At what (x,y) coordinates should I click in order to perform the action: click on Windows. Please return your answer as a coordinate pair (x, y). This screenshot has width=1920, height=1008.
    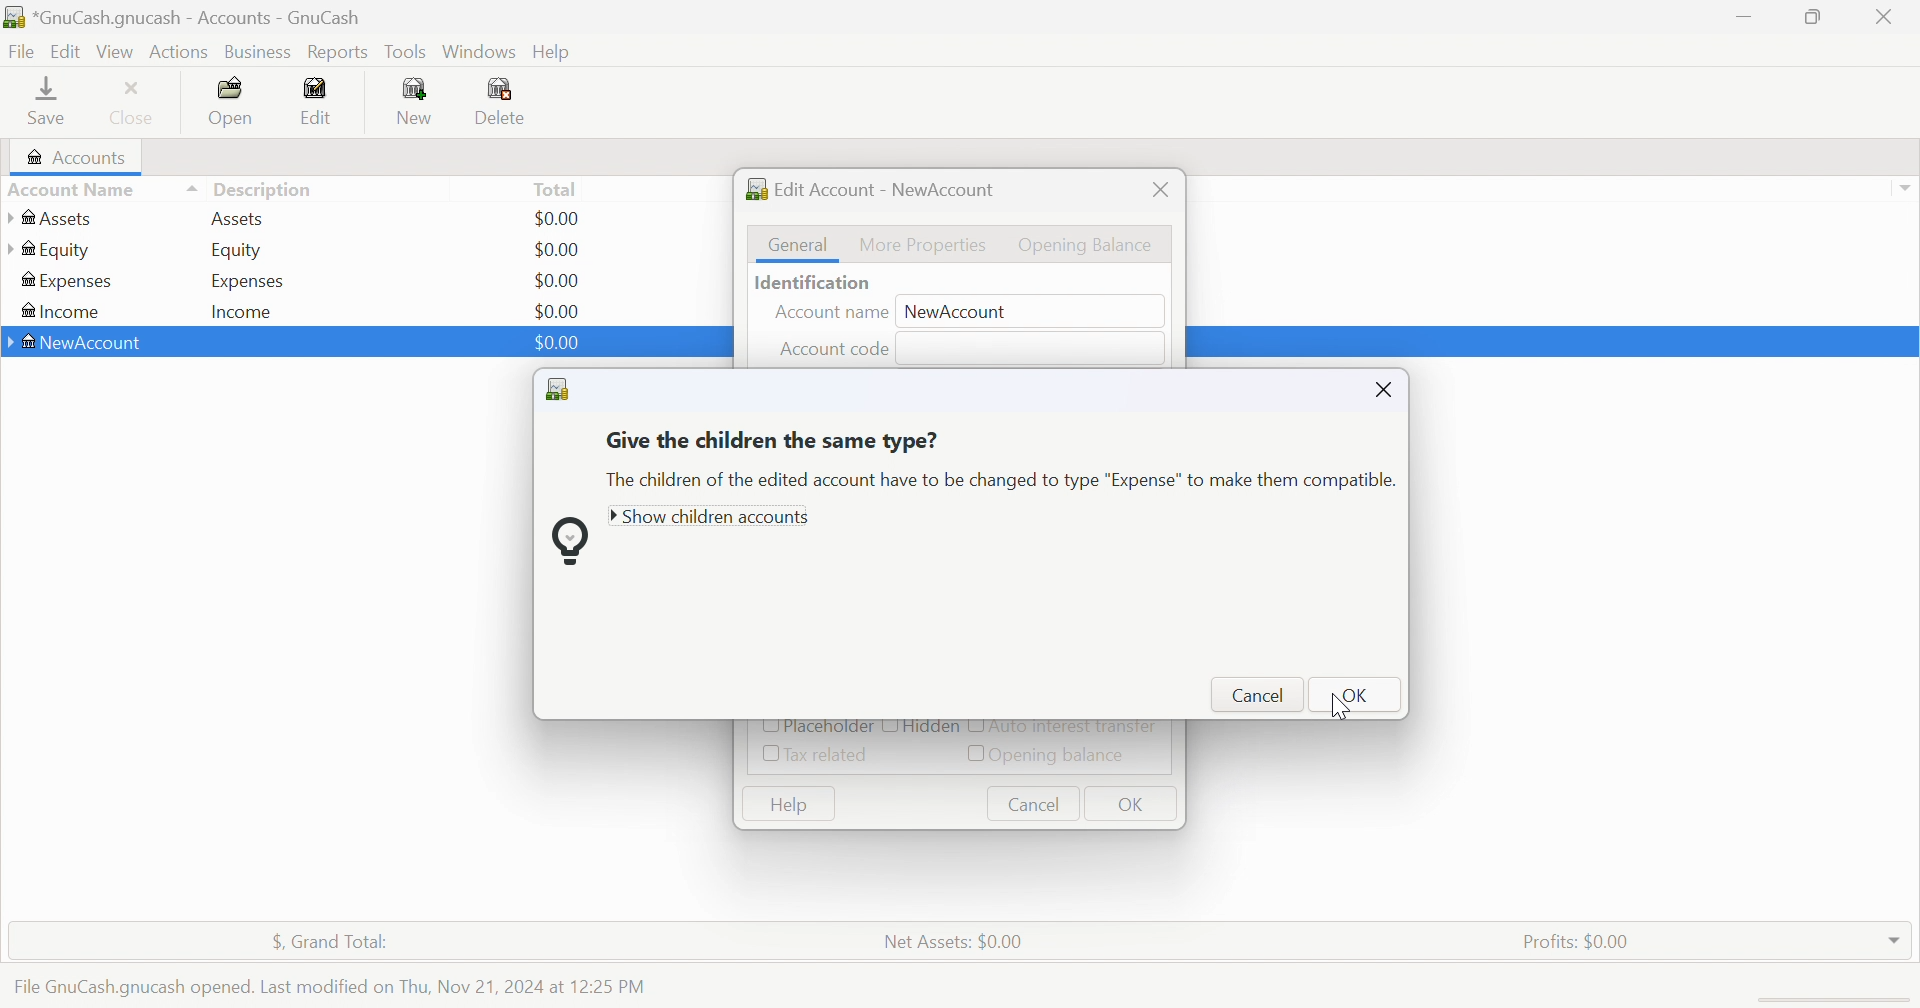
    Looking at the image, I should click on (479, 52).